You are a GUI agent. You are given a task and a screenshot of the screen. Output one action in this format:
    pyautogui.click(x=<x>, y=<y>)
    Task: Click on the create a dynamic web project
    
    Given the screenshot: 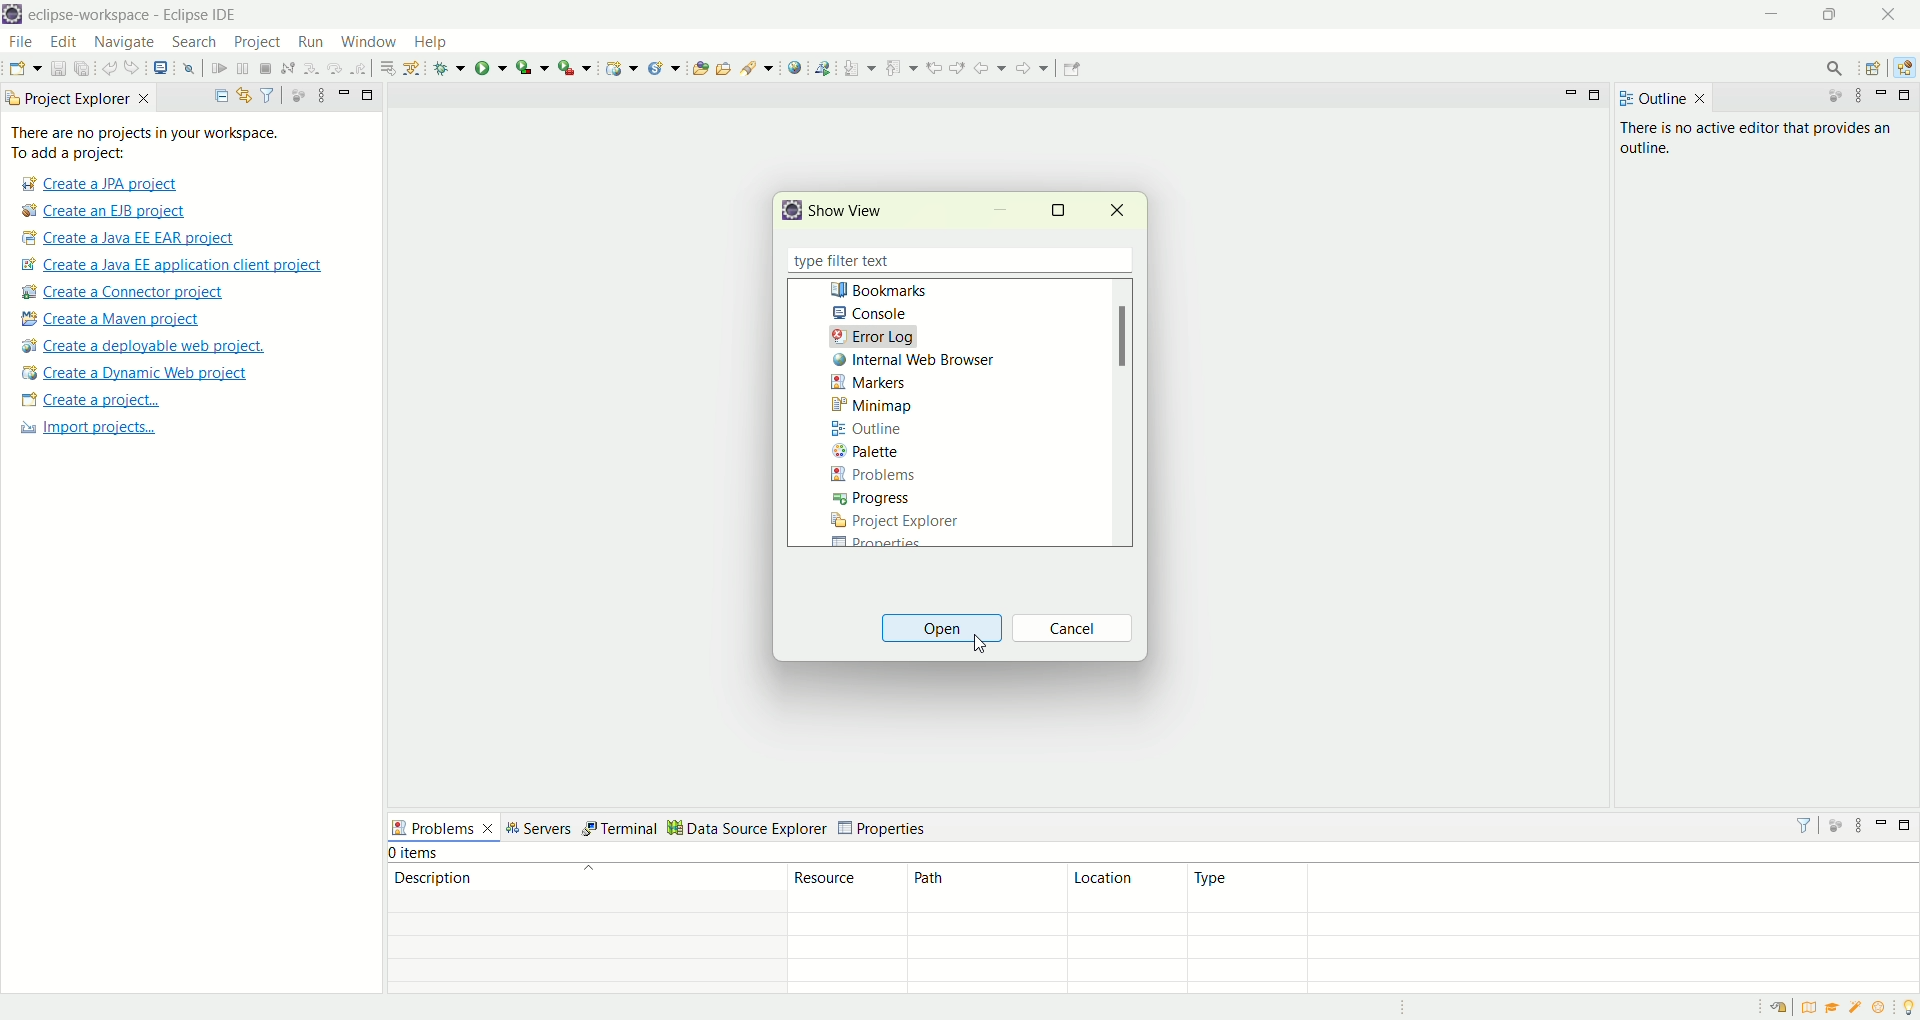 What is the action you would take?
    pyautogui.click(x=135, y=374)
    